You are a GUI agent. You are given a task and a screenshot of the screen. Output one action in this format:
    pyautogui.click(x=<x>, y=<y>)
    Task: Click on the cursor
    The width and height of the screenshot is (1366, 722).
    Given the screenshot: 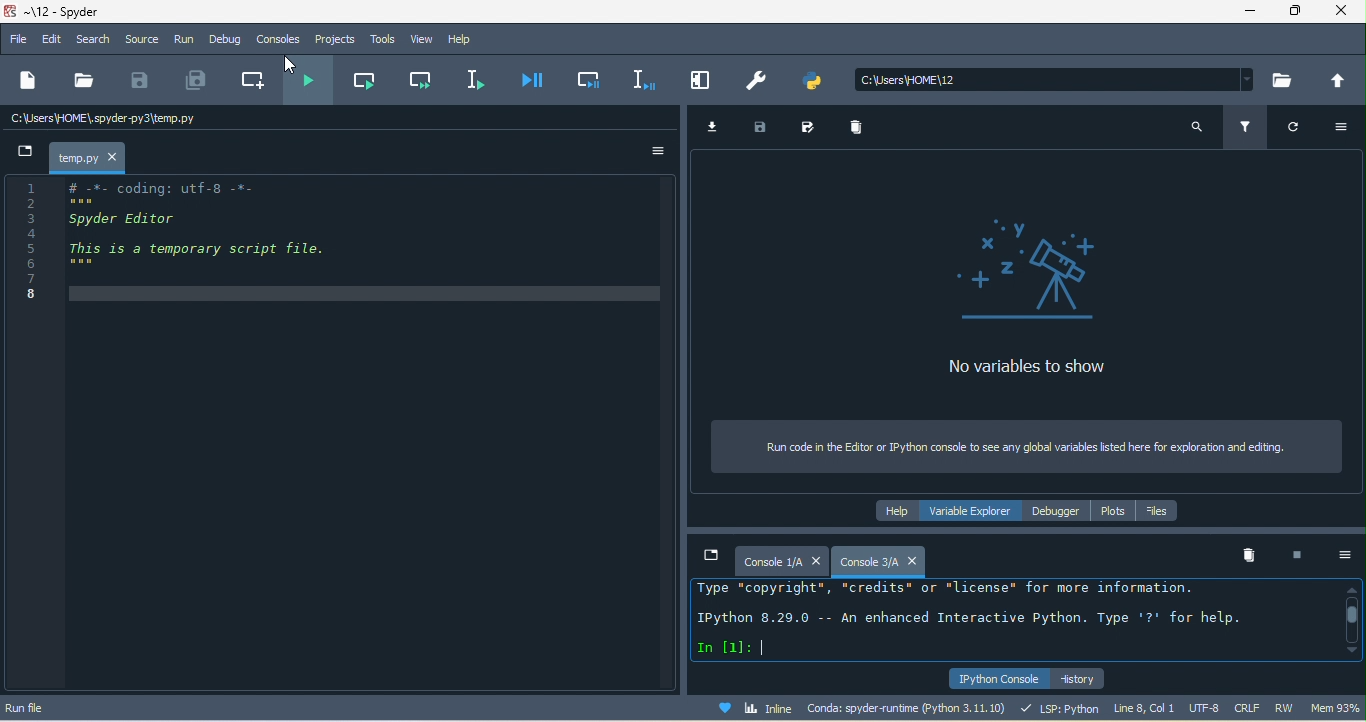 What is the action you would take?
    pyautogui.click(x=287, y=69)
    